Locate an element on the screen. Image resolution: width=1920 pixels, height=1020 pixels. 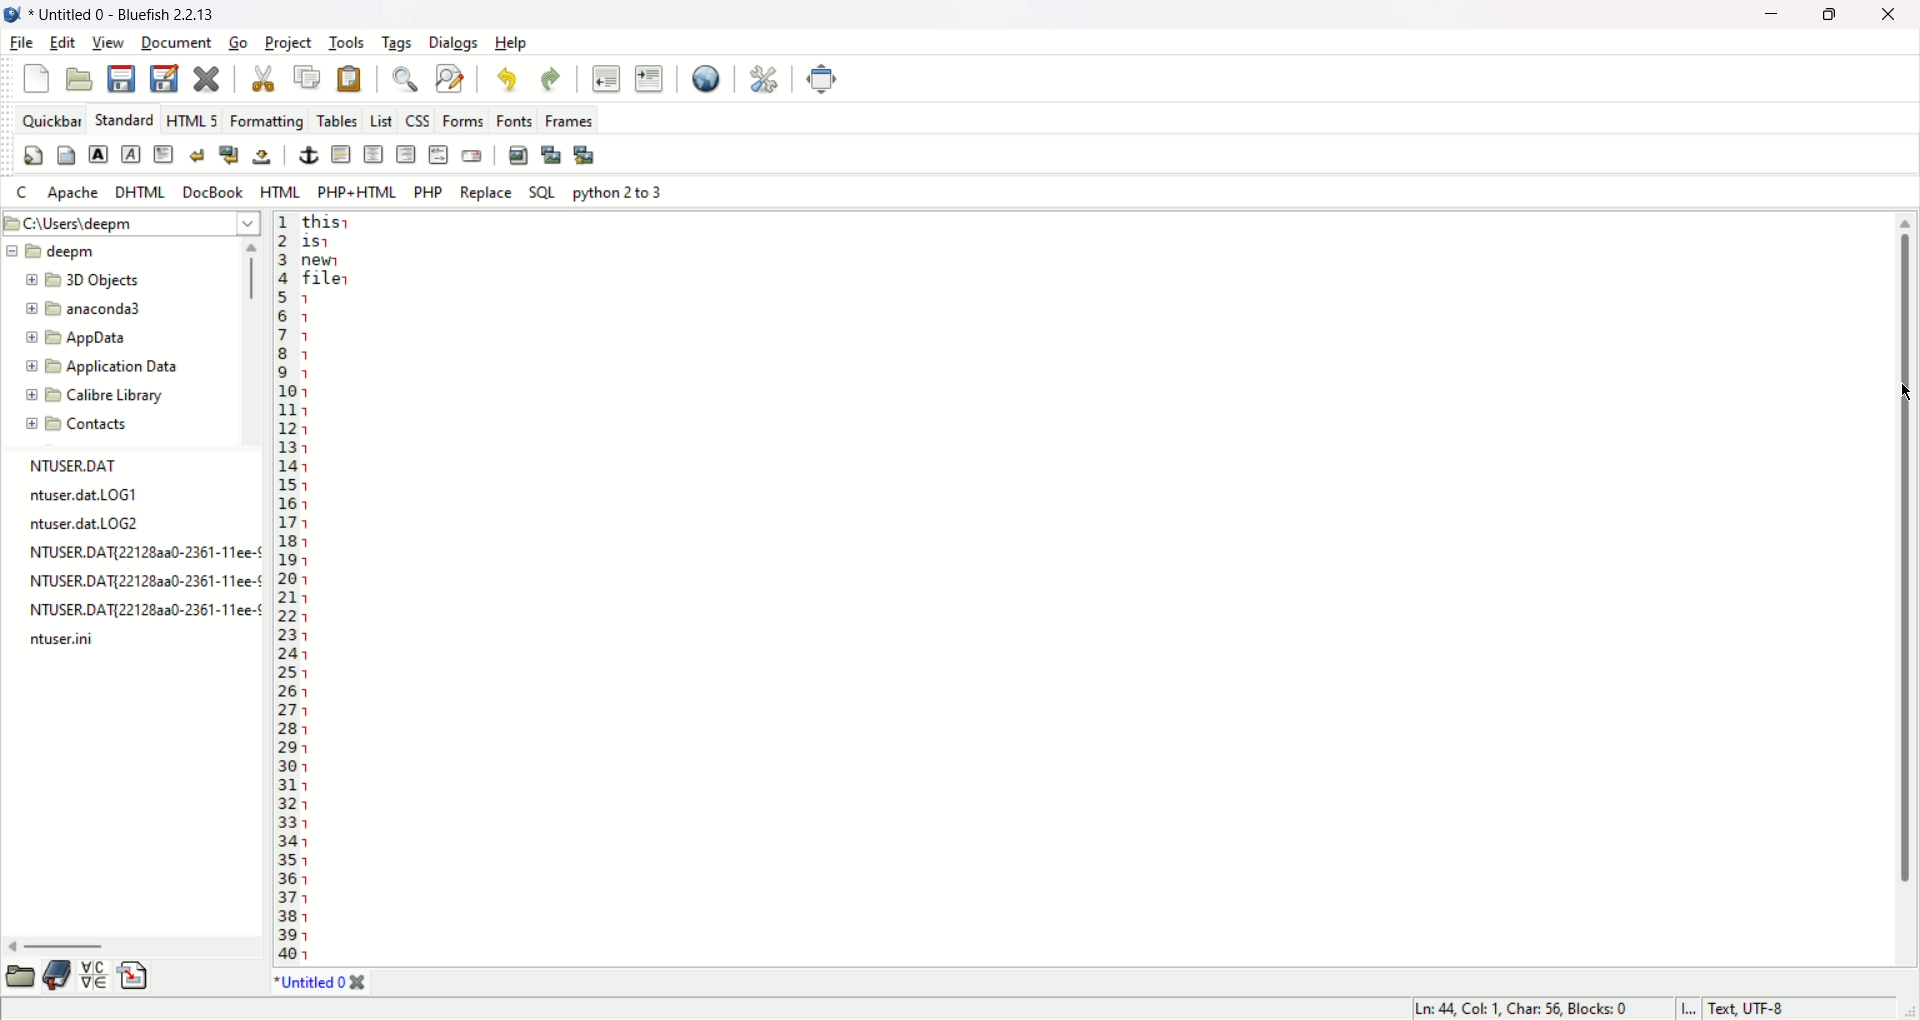
help is located at coordinates (515, 43).